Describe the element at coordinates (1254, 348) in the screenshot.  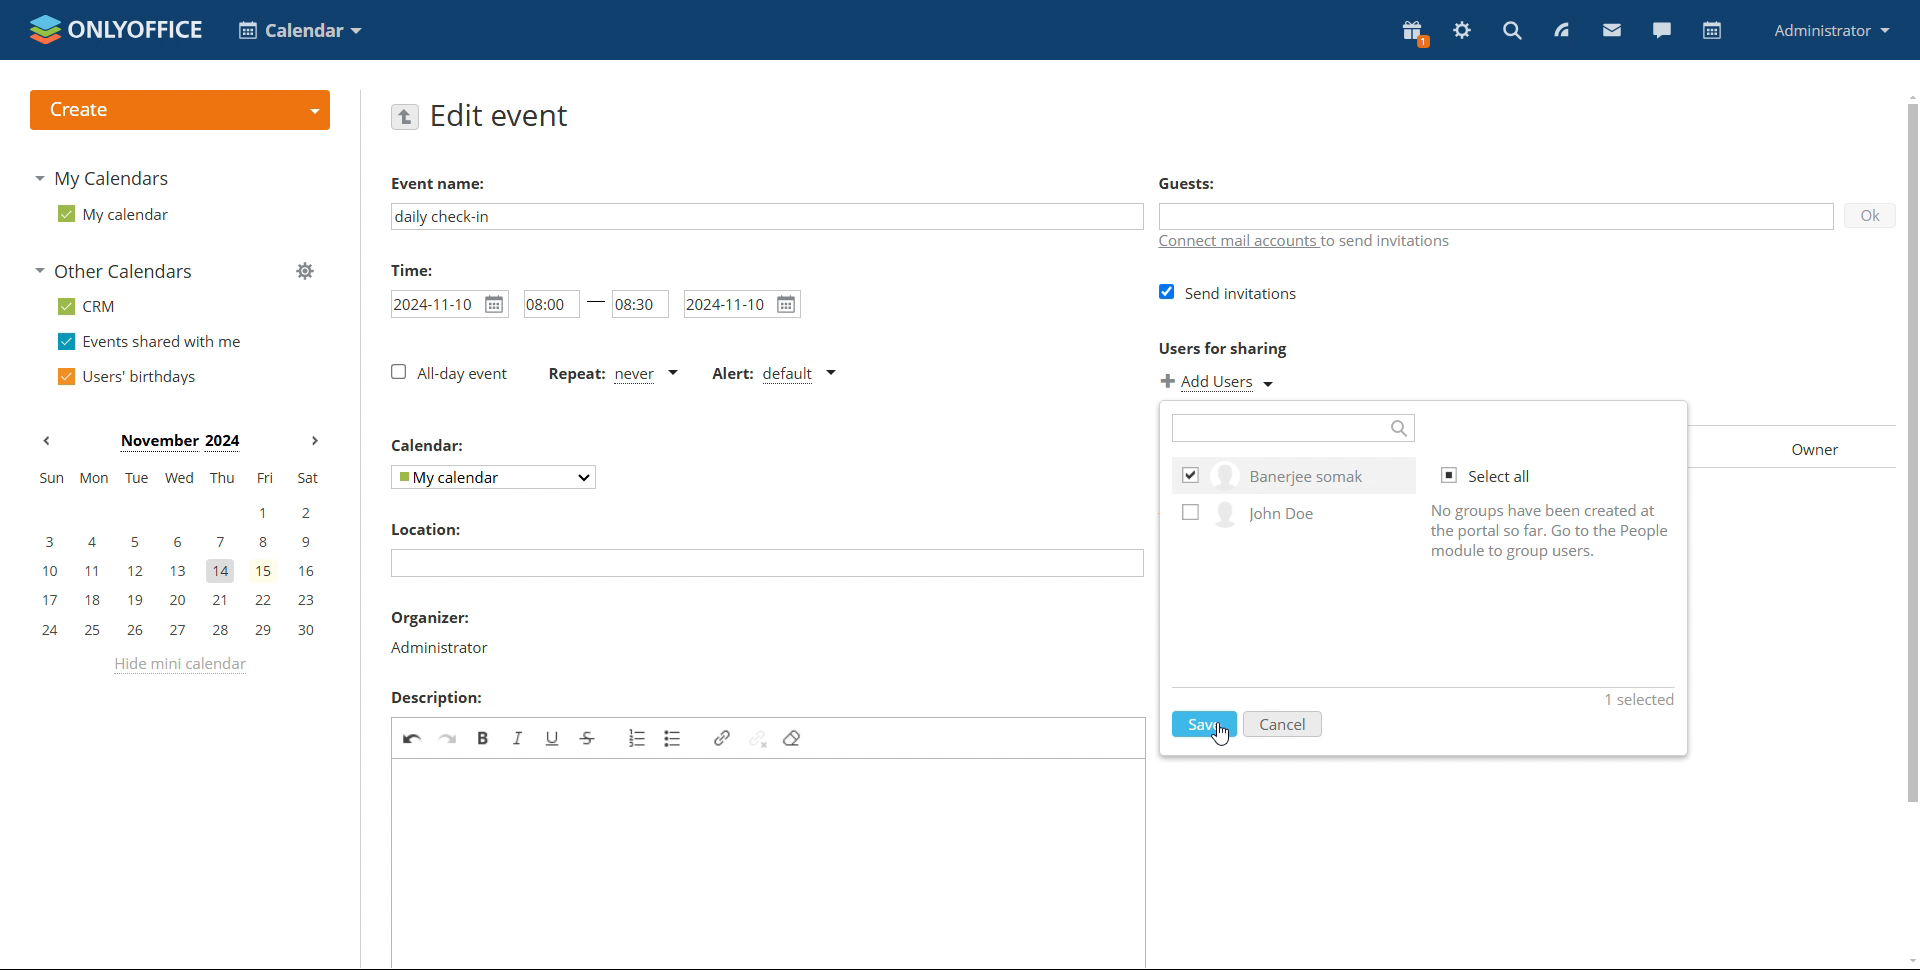
I see `user for sharing:` at that location.